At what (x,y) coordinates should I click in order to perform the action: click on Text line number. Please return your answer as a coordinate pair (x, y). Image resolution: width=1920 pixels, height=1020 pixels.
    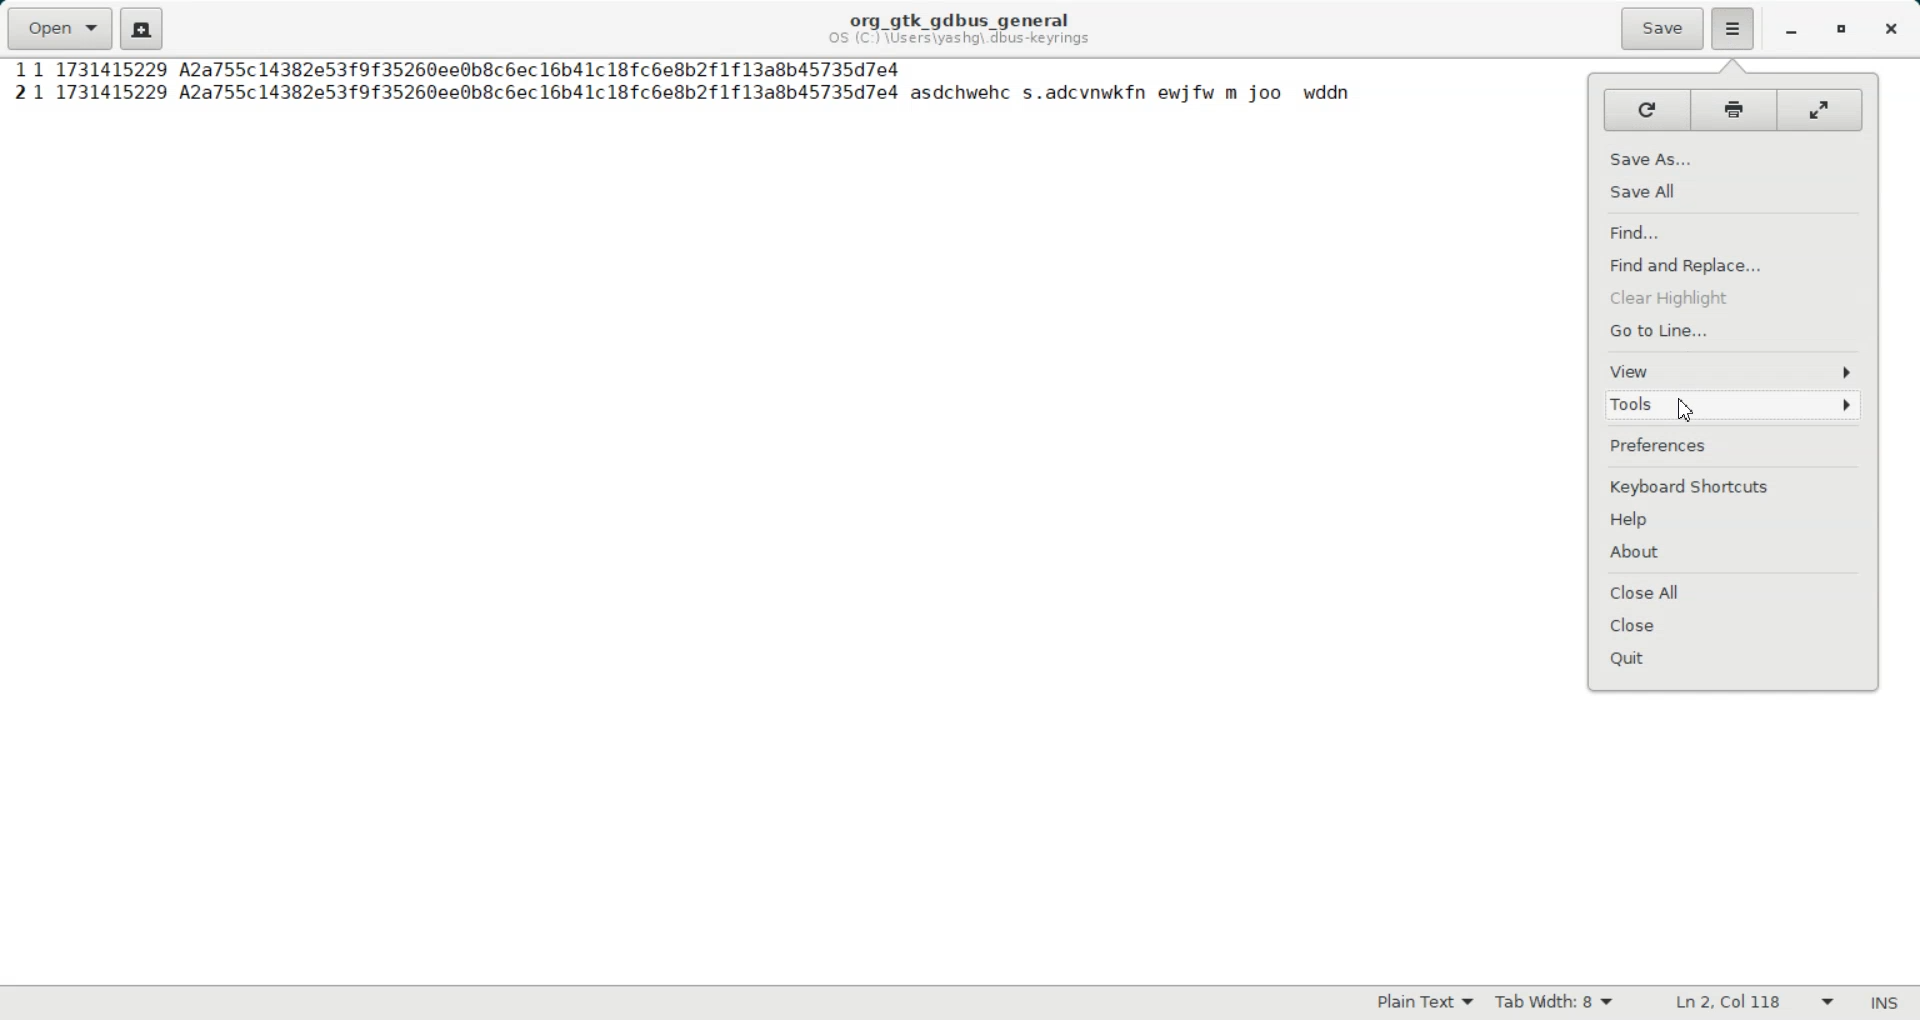
    Looking at the image, I should click on (13, 84).